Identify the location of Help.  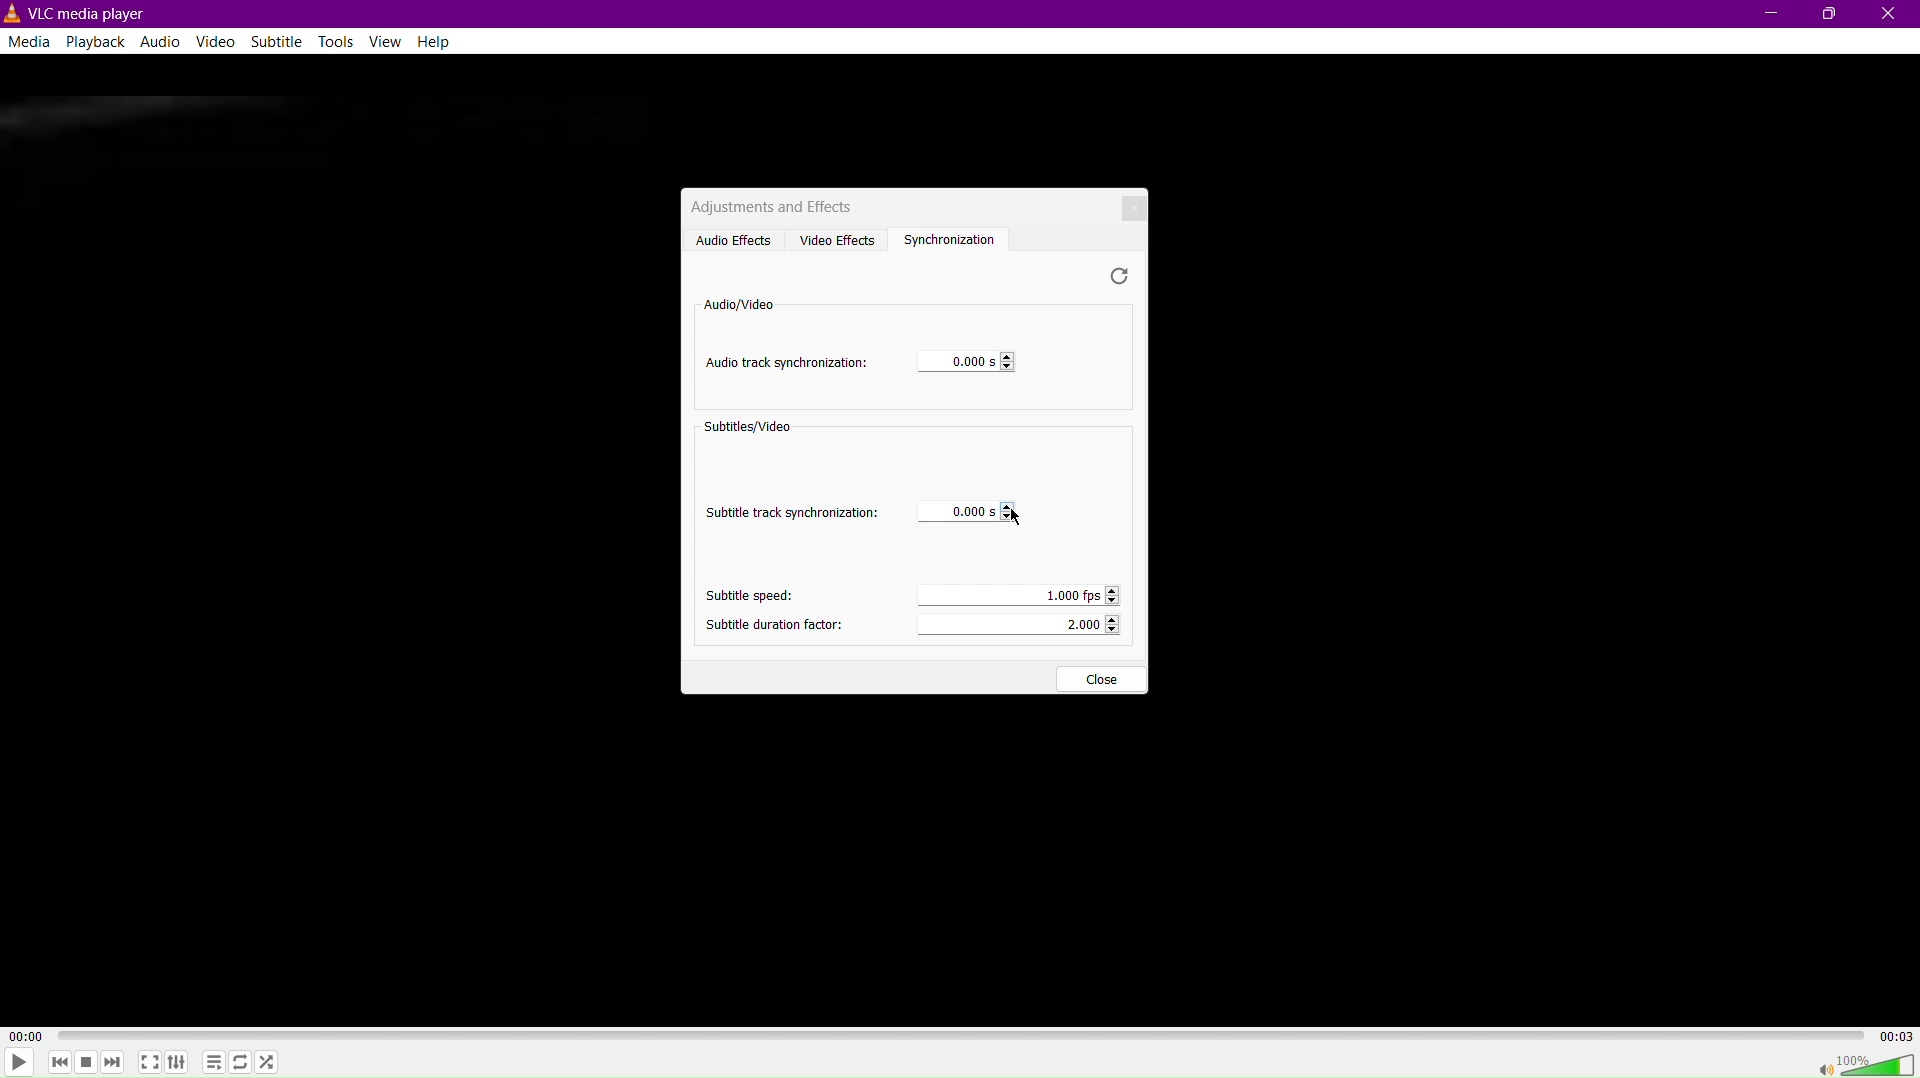
(440, 42).